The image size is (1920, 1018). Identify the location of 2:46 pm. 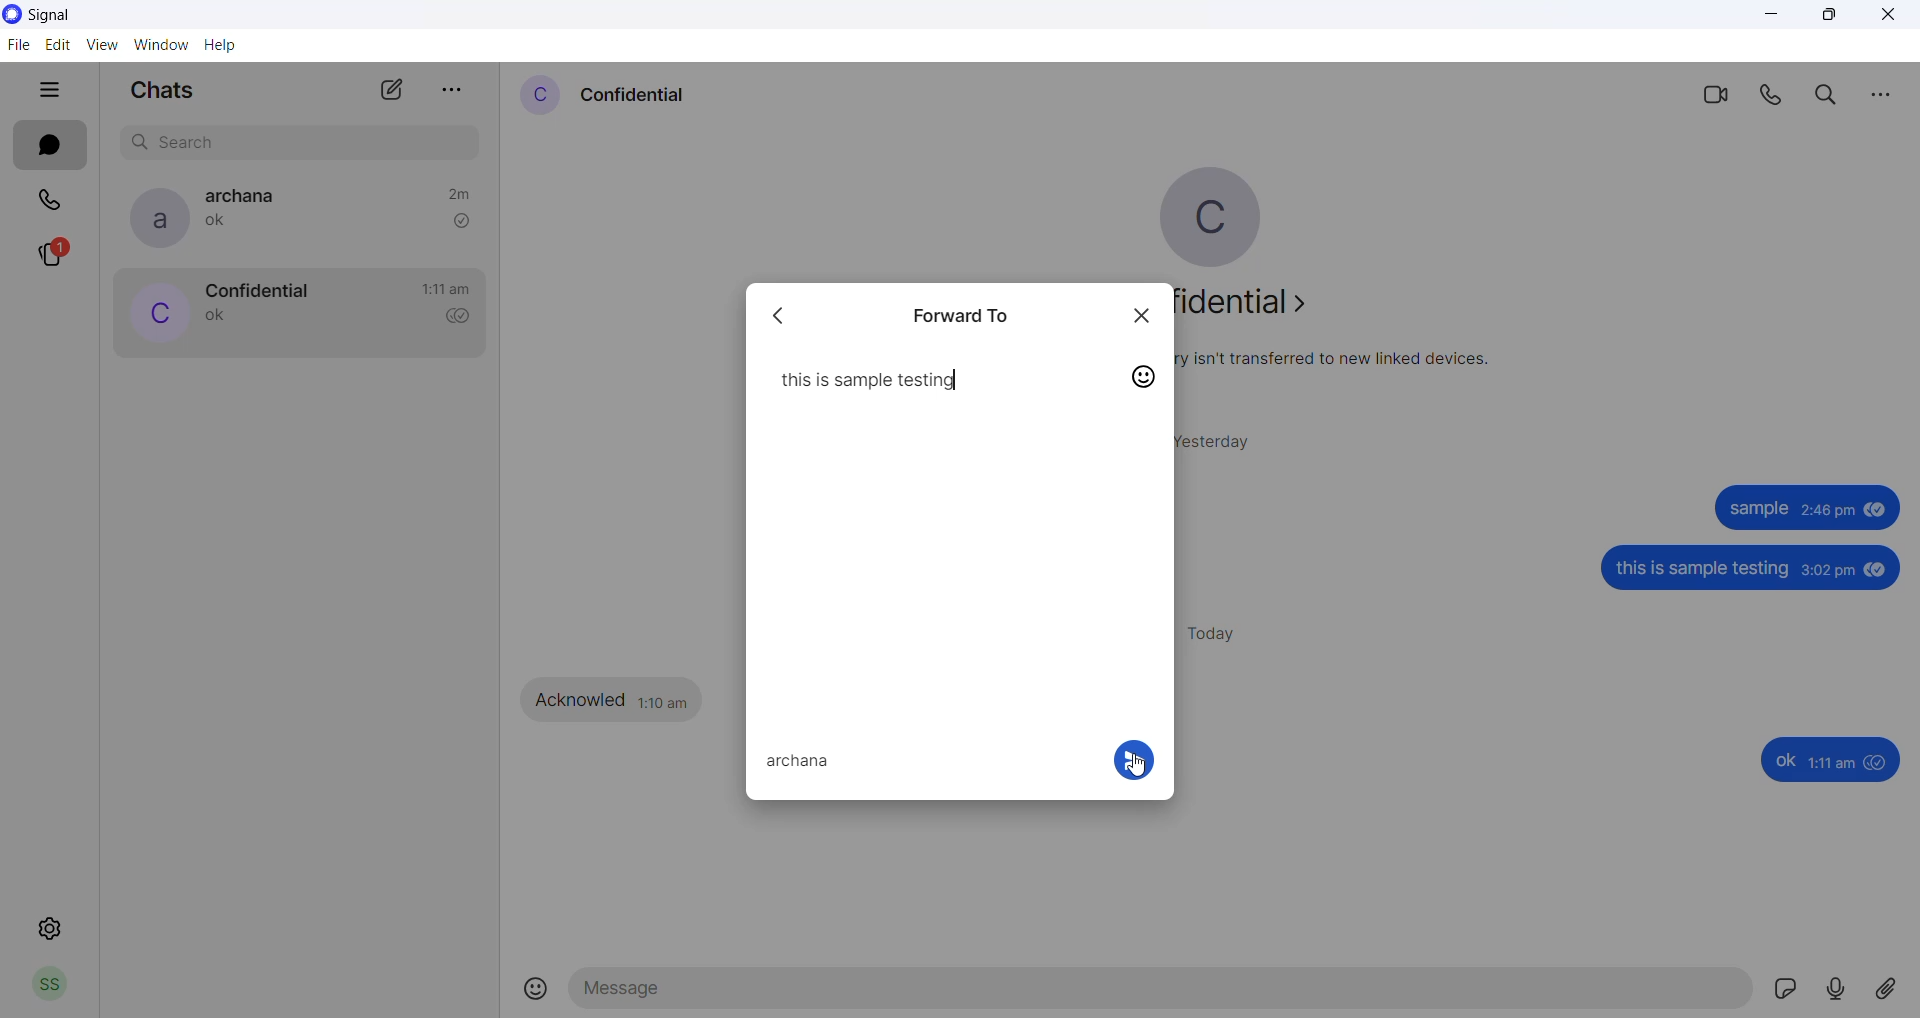
(1826, 513).